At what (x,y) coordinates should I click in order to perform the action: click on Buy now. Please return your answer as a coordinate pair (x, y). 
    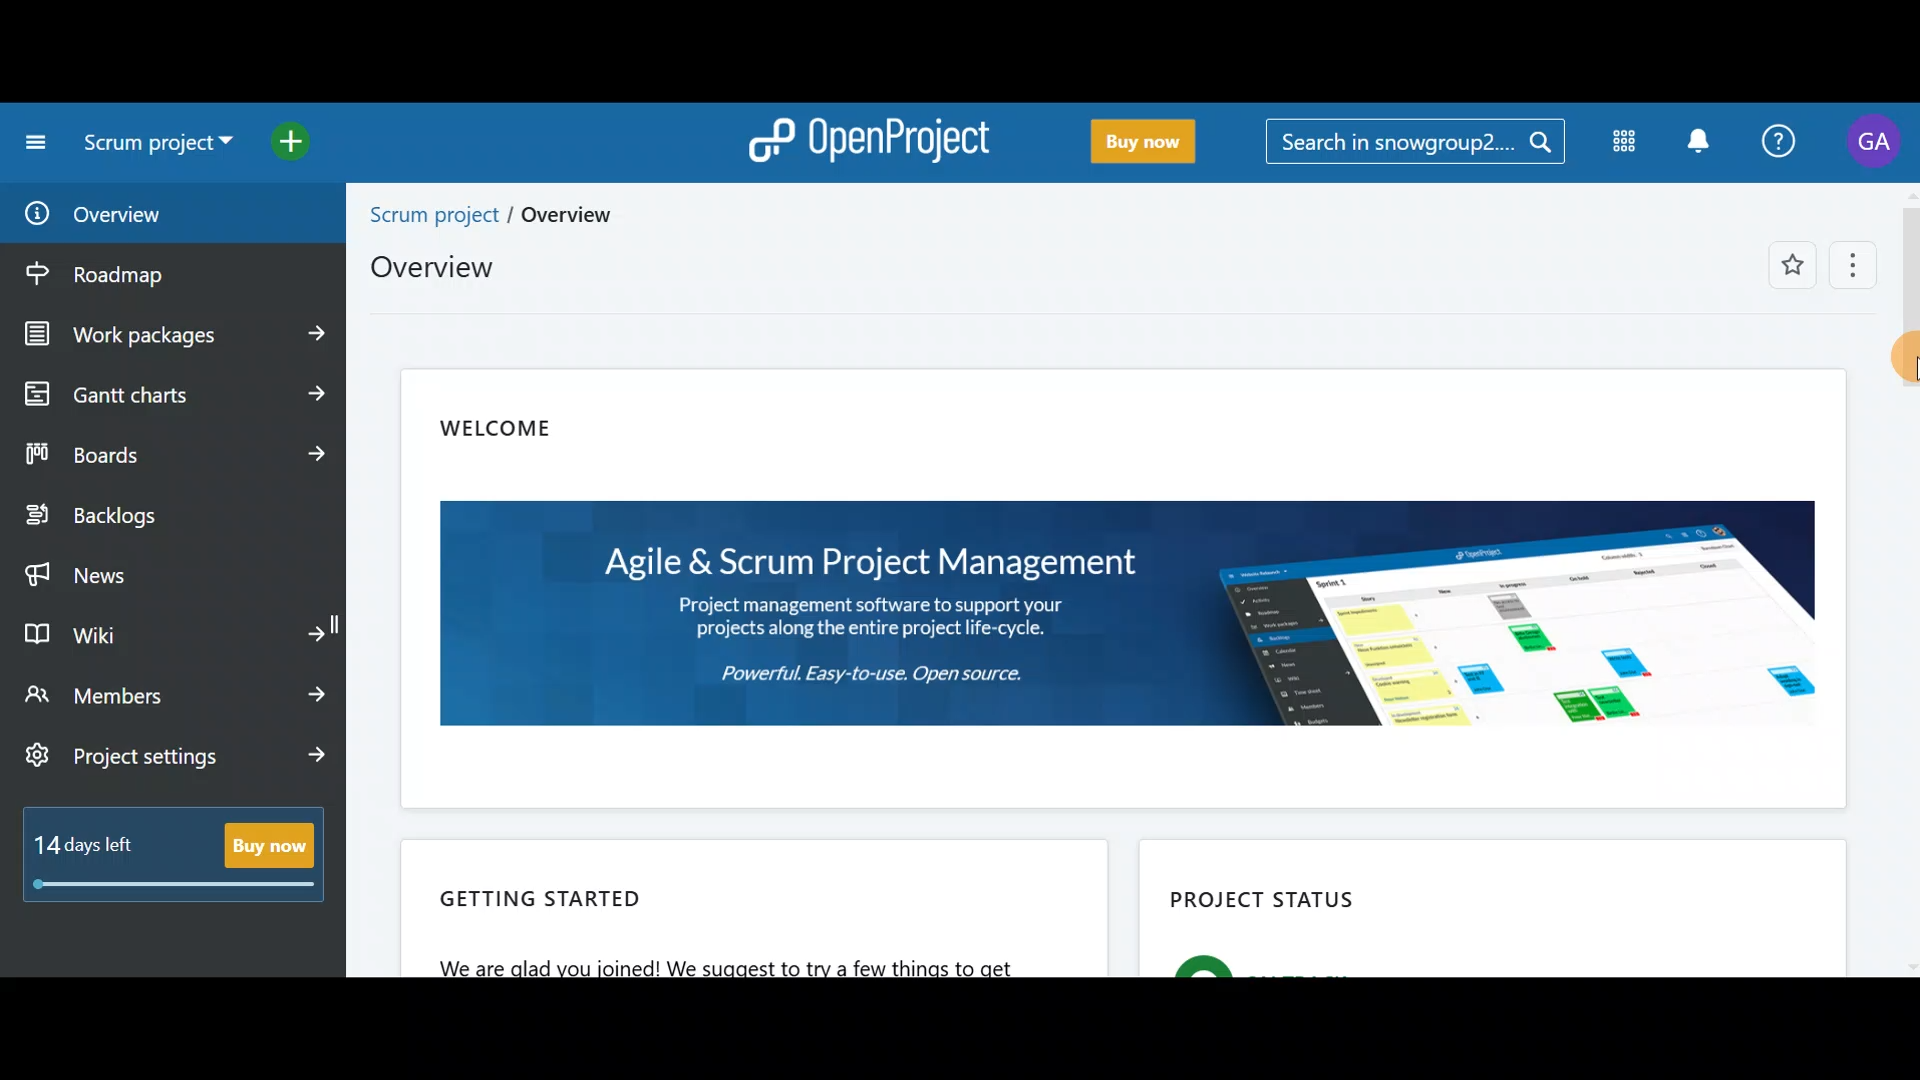
    Looking at the image, I should click on (182, 866).